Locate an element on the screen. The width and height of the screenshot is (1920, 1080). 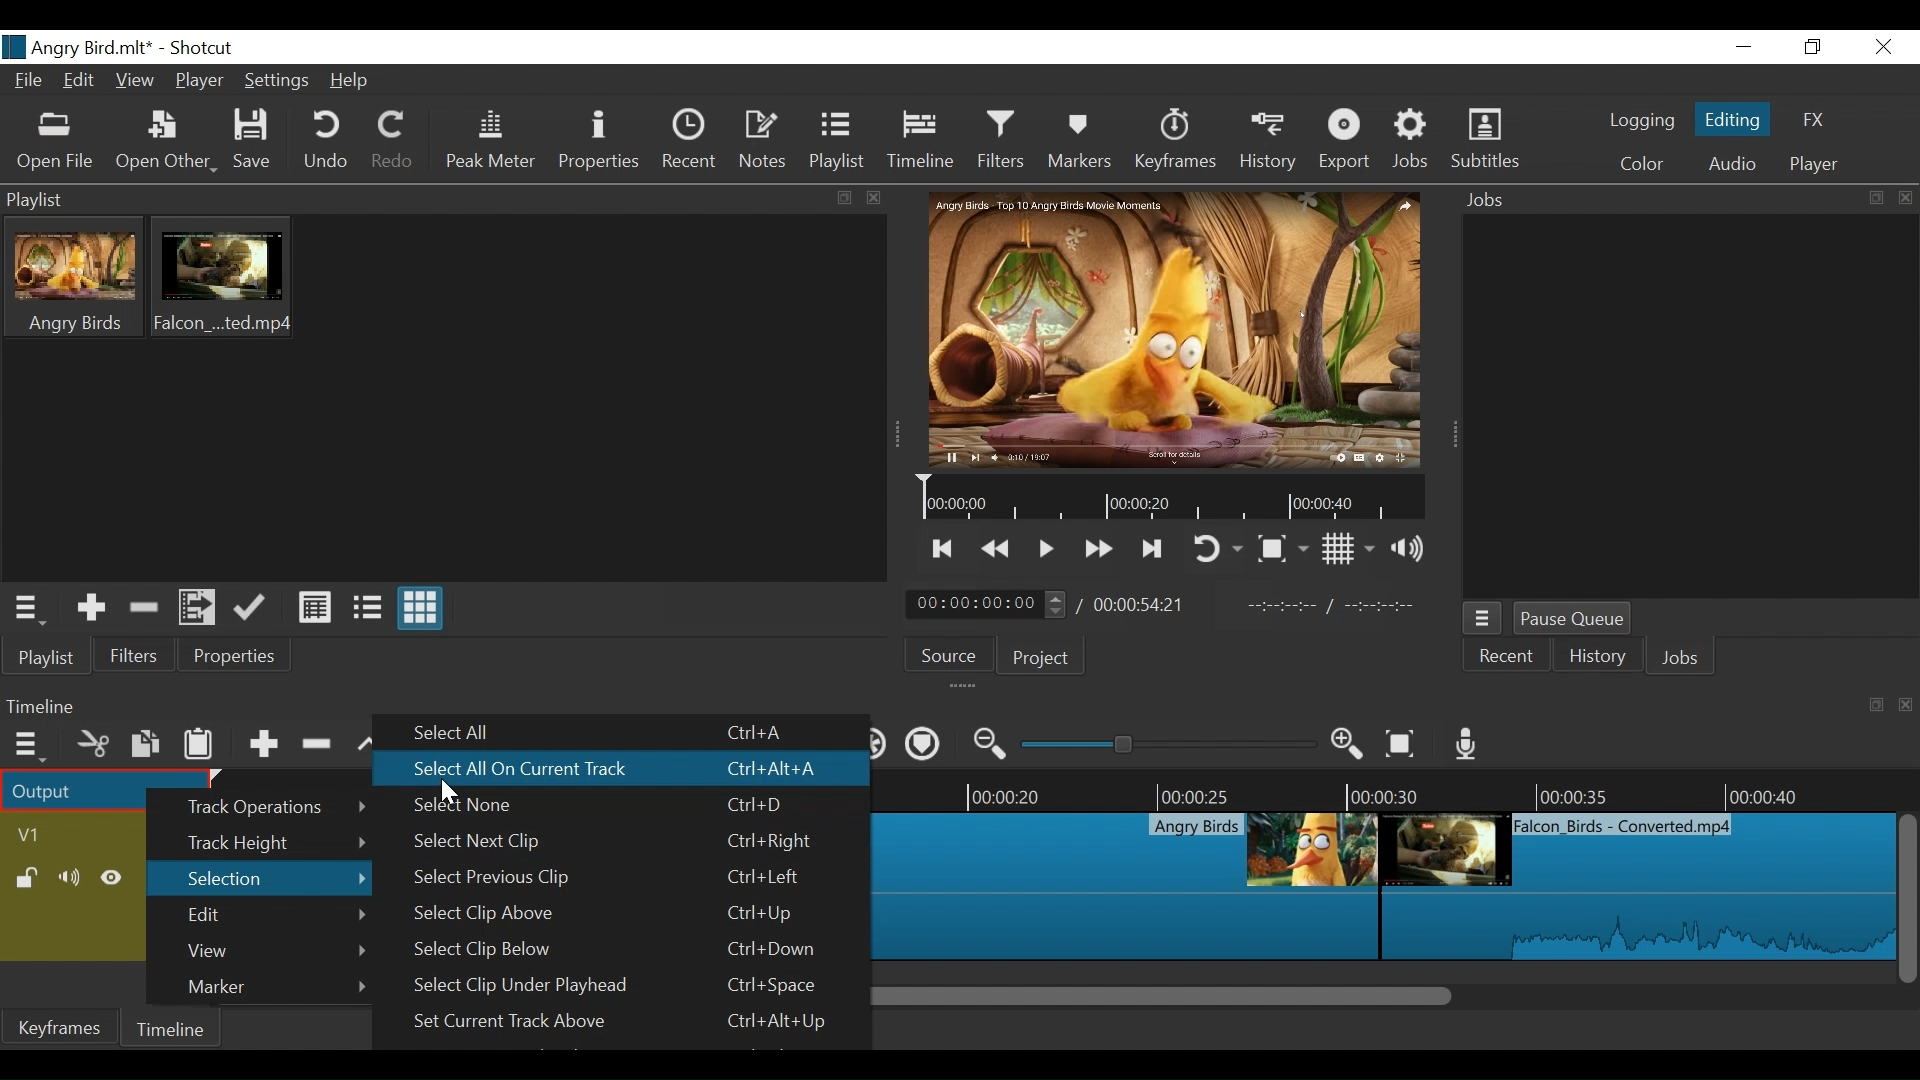
Player is located at coordinates (201, 82).